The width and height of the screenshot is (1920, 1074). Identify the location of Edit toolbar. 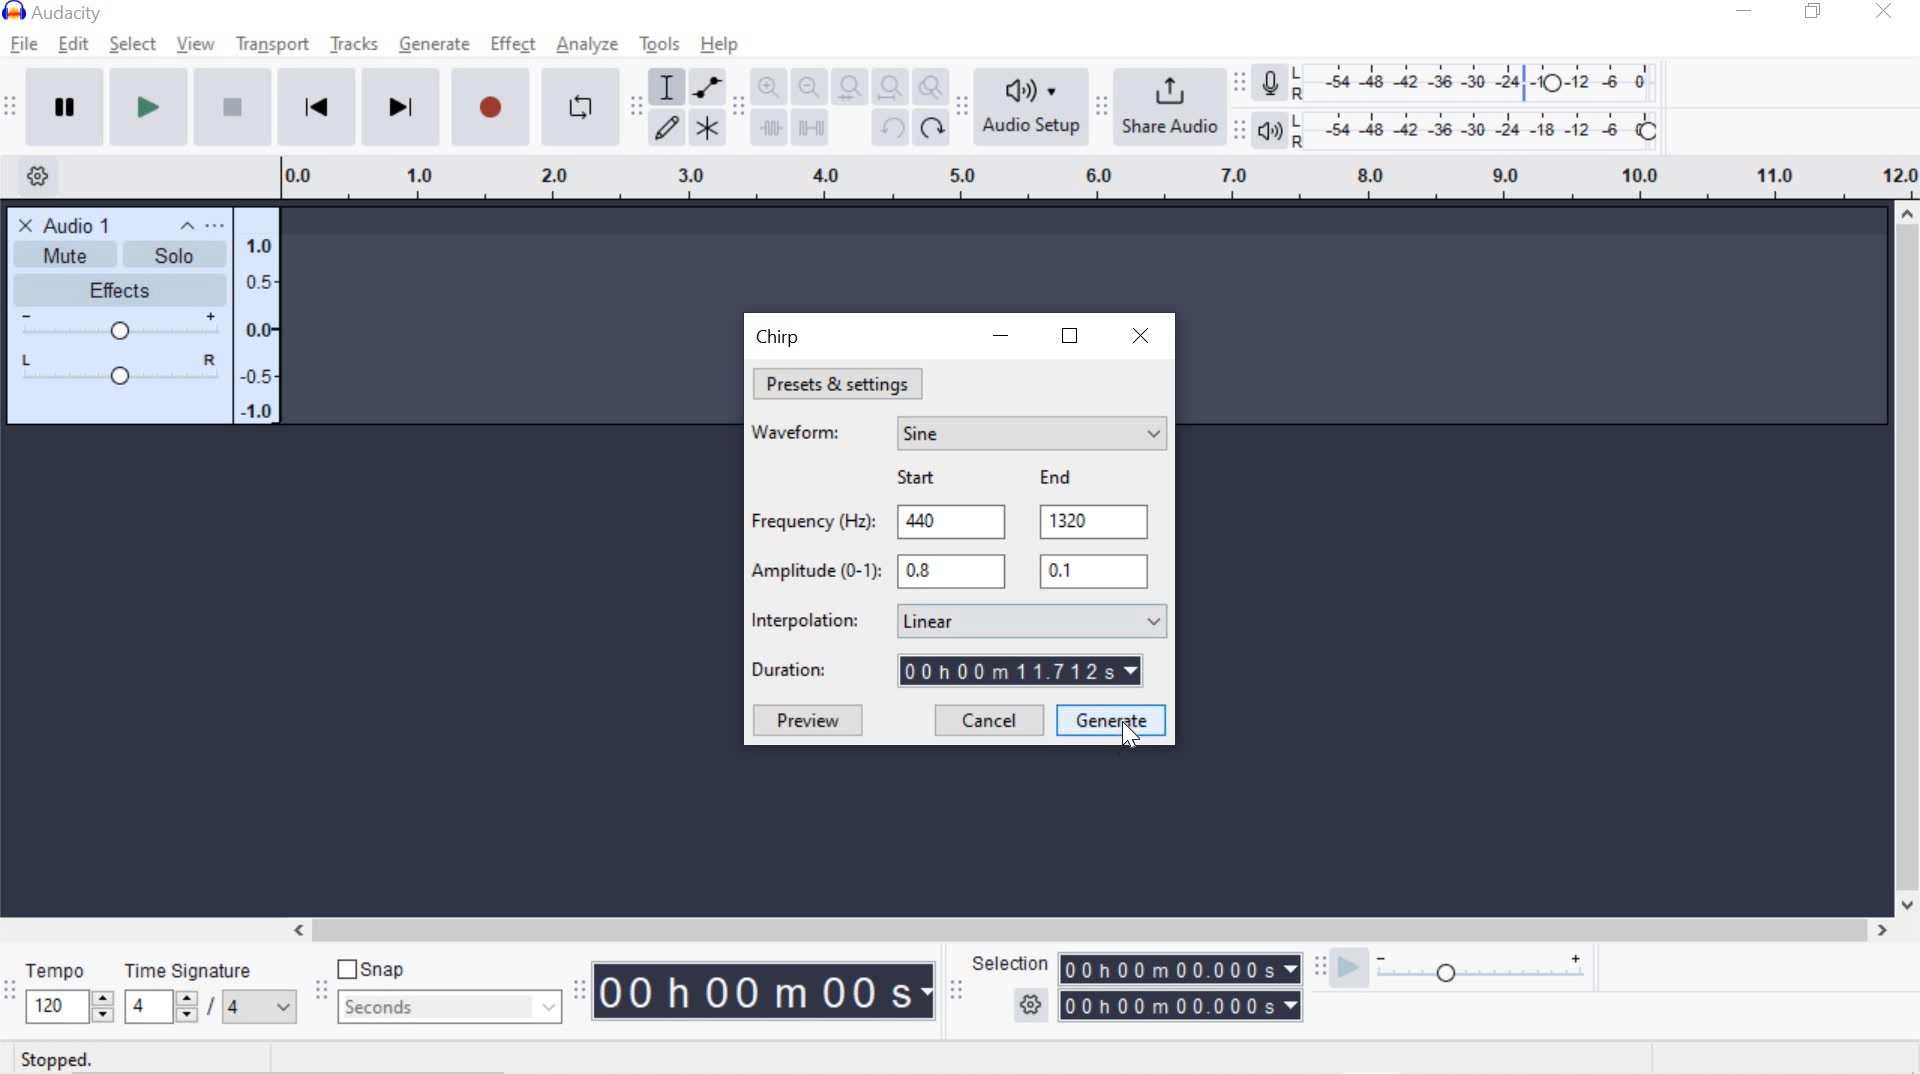
(736, 113).